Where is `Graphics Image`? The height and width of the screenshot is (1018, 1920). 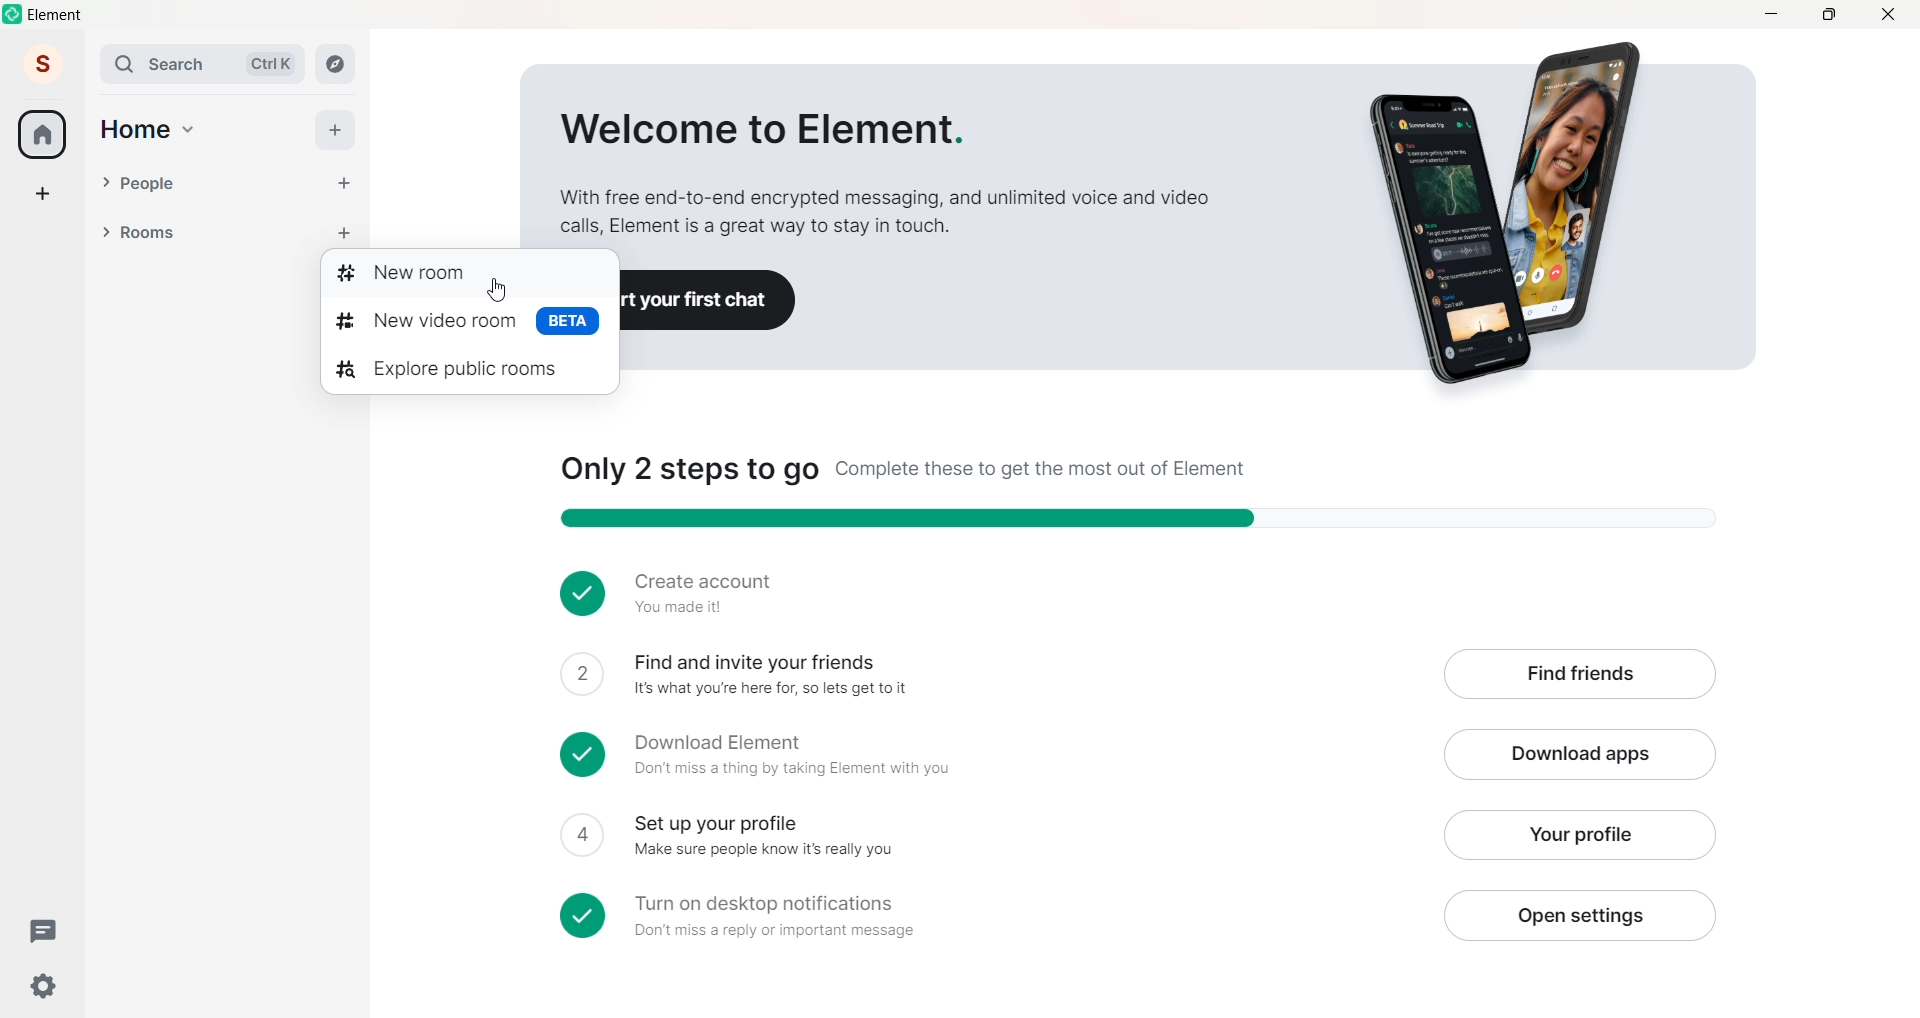 Graphics Image is located at coordinates (1516, 215).